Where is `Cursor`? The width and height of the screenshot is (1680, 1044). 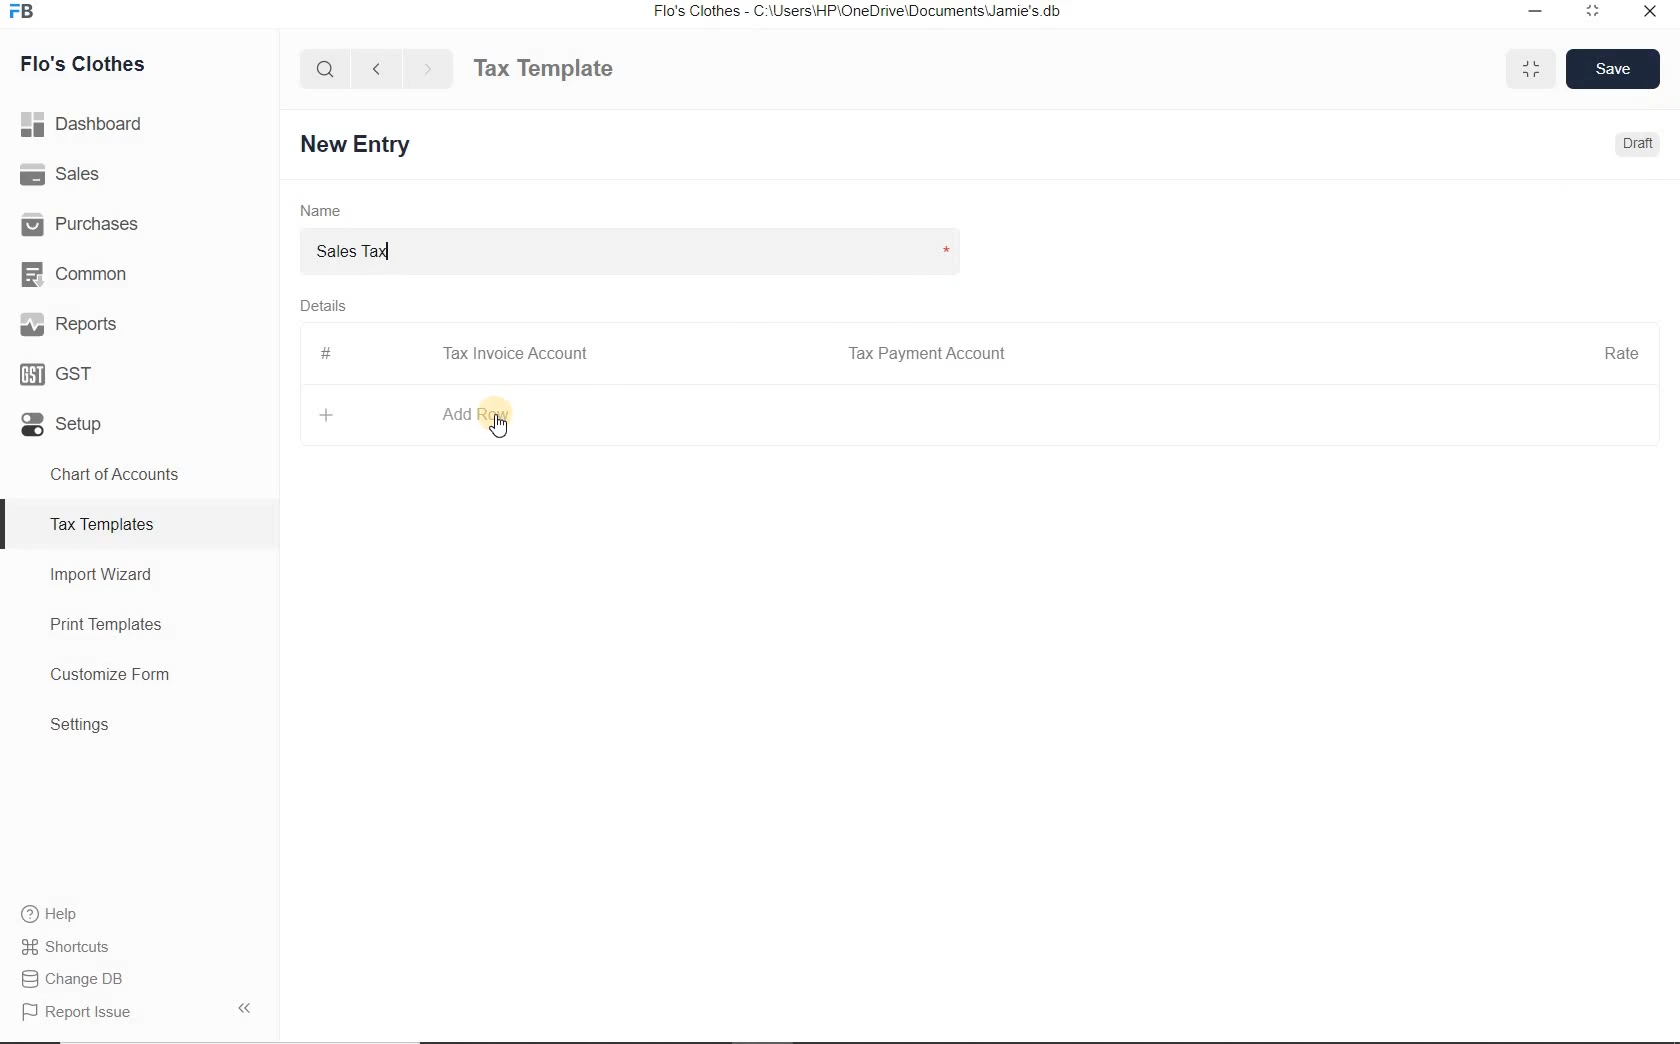 Cursor is located at coordinates (500, 425).